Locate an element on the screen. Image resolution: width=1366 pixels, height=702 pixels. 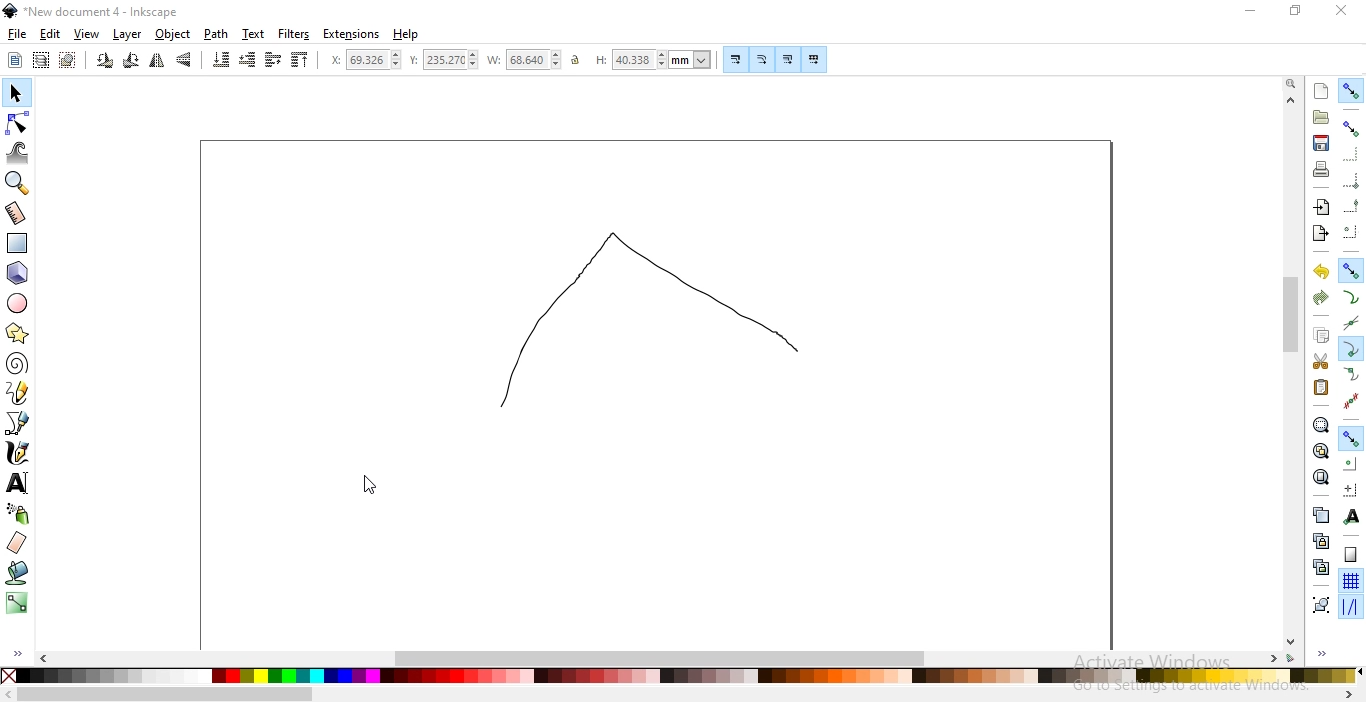
snap to grids is located at coordinates (1350, 580).